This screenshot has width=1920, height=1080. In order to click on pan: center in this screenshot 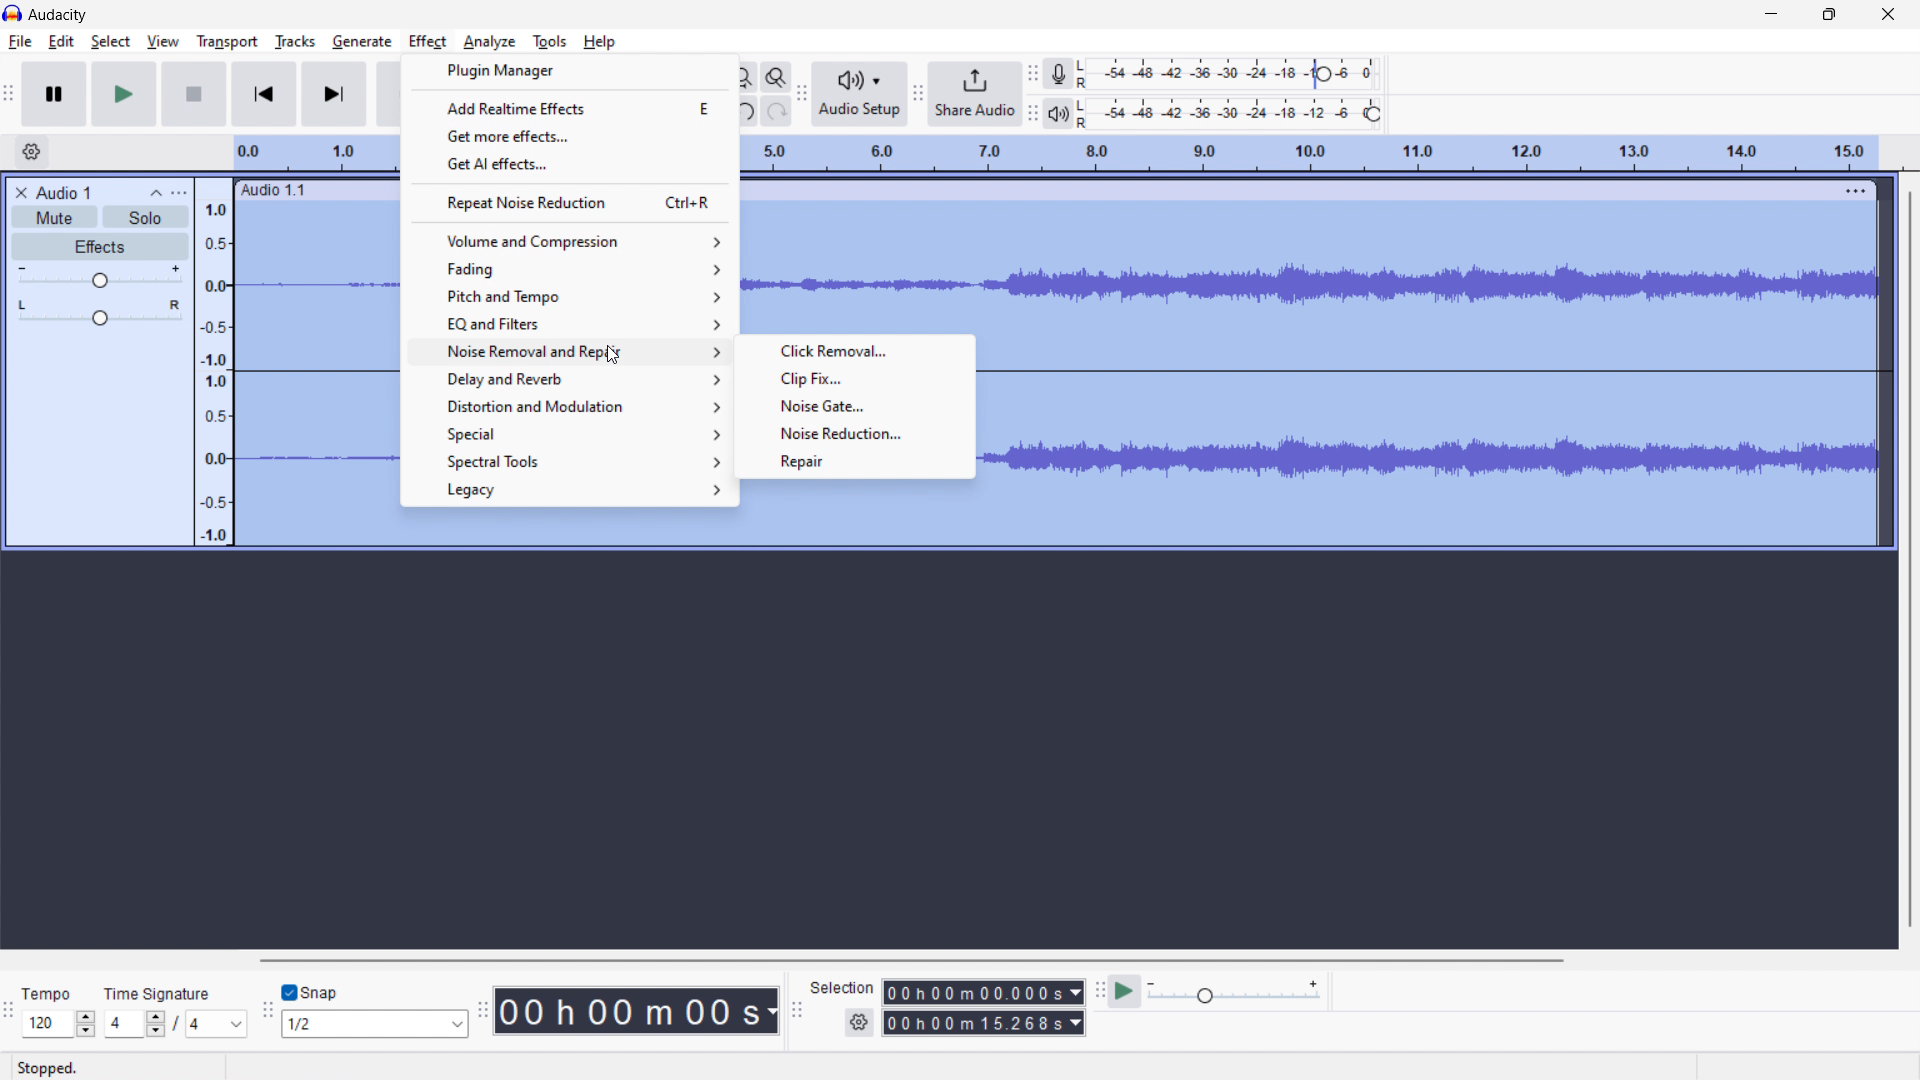, I will do `click(101, 312)`.